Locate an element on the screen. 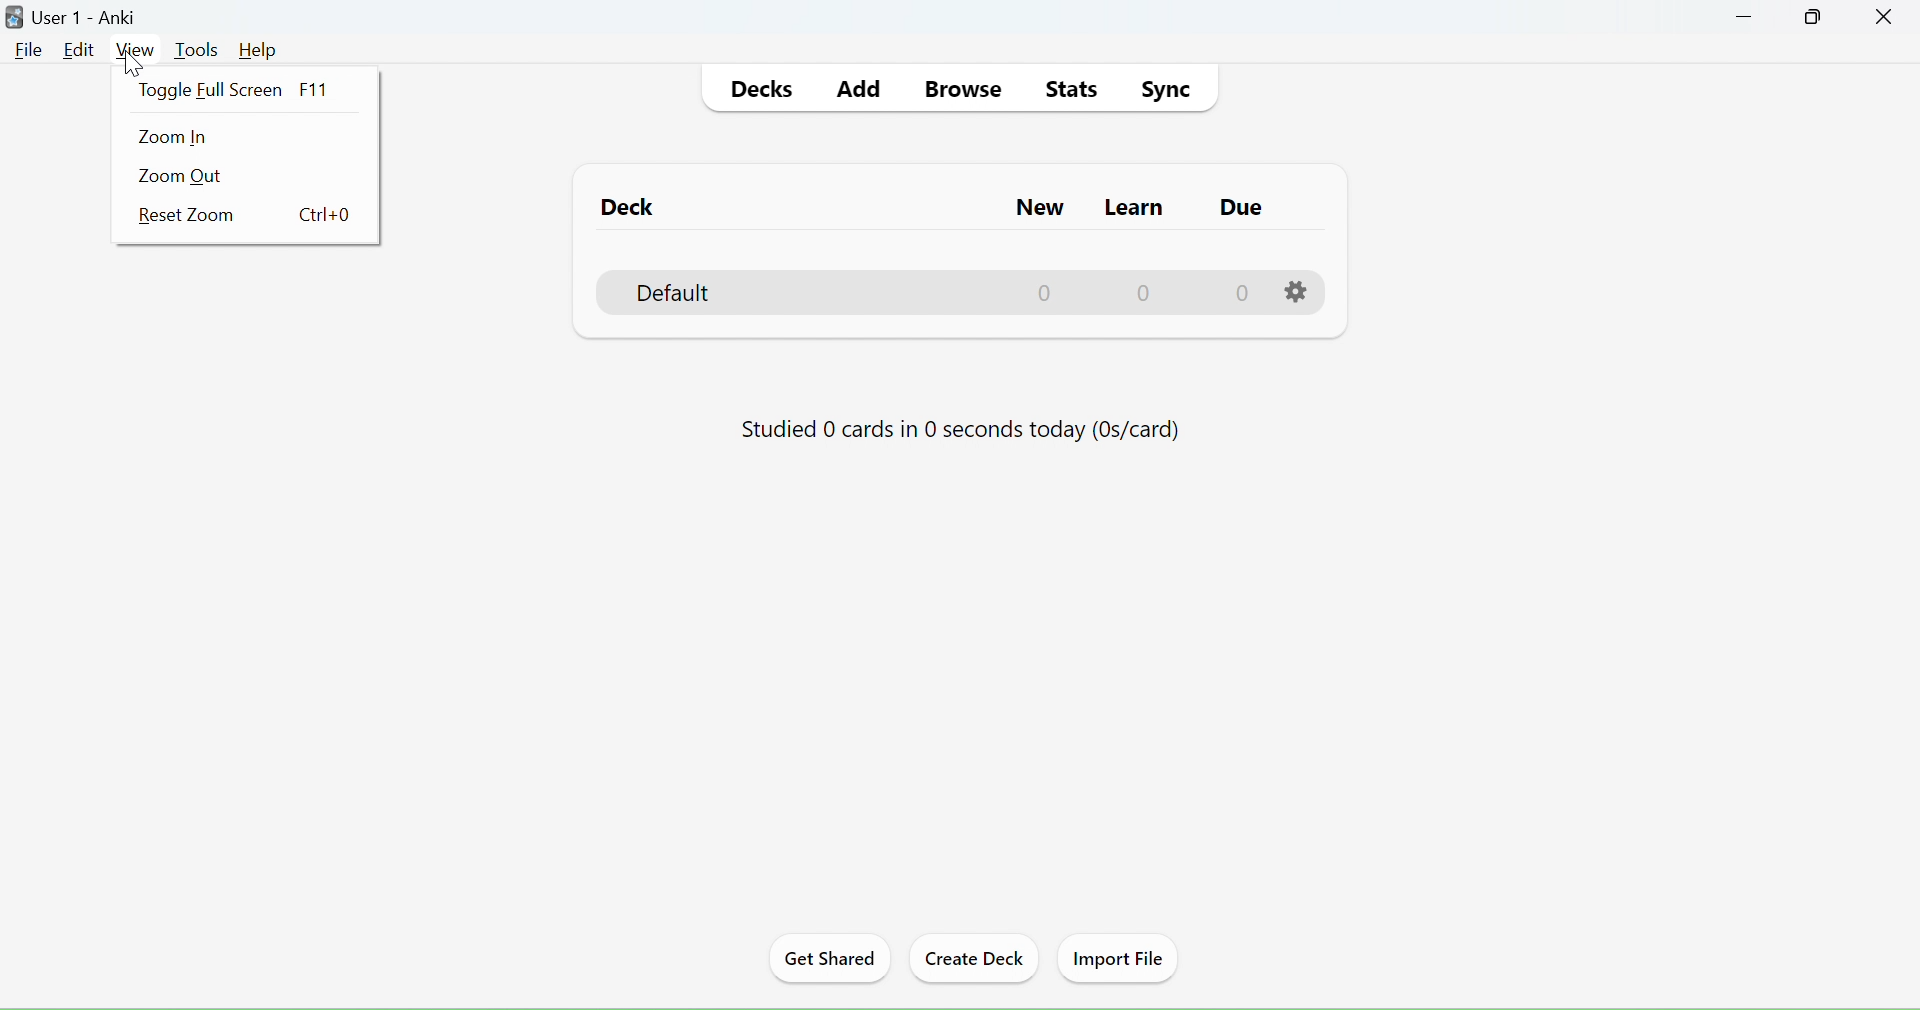  decks is located at coordinates (765, 91).